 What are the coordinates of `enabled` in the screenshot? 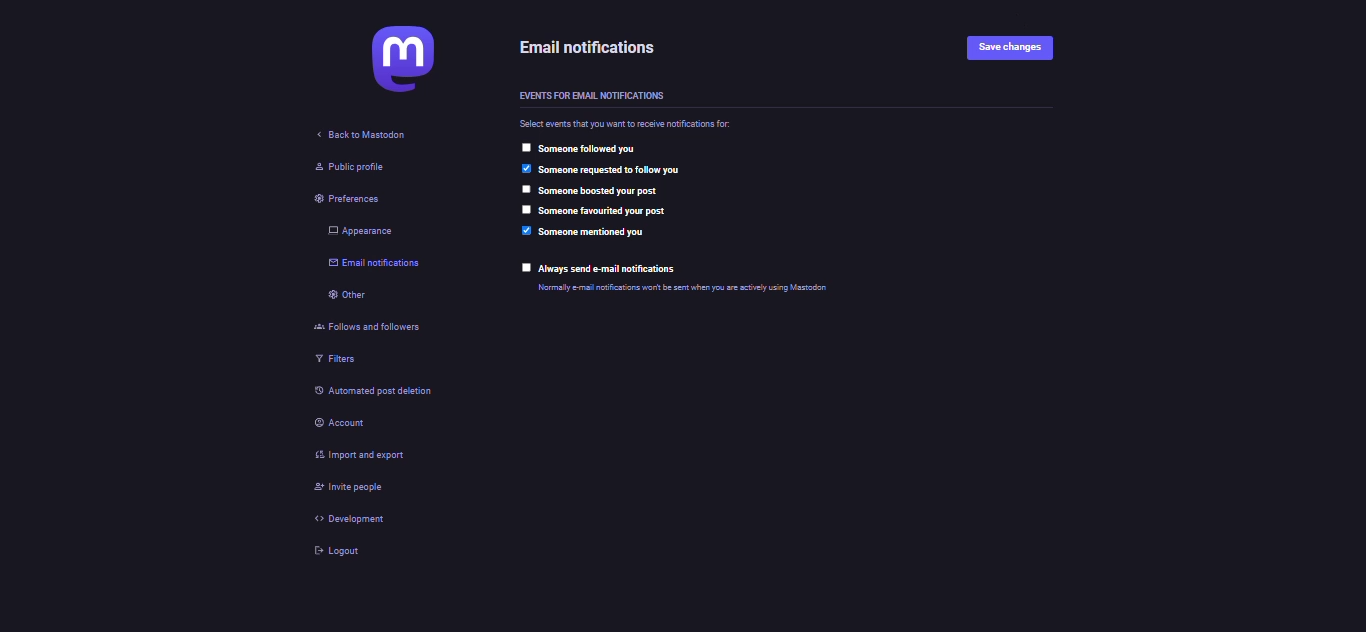 It's located at (525, 169).